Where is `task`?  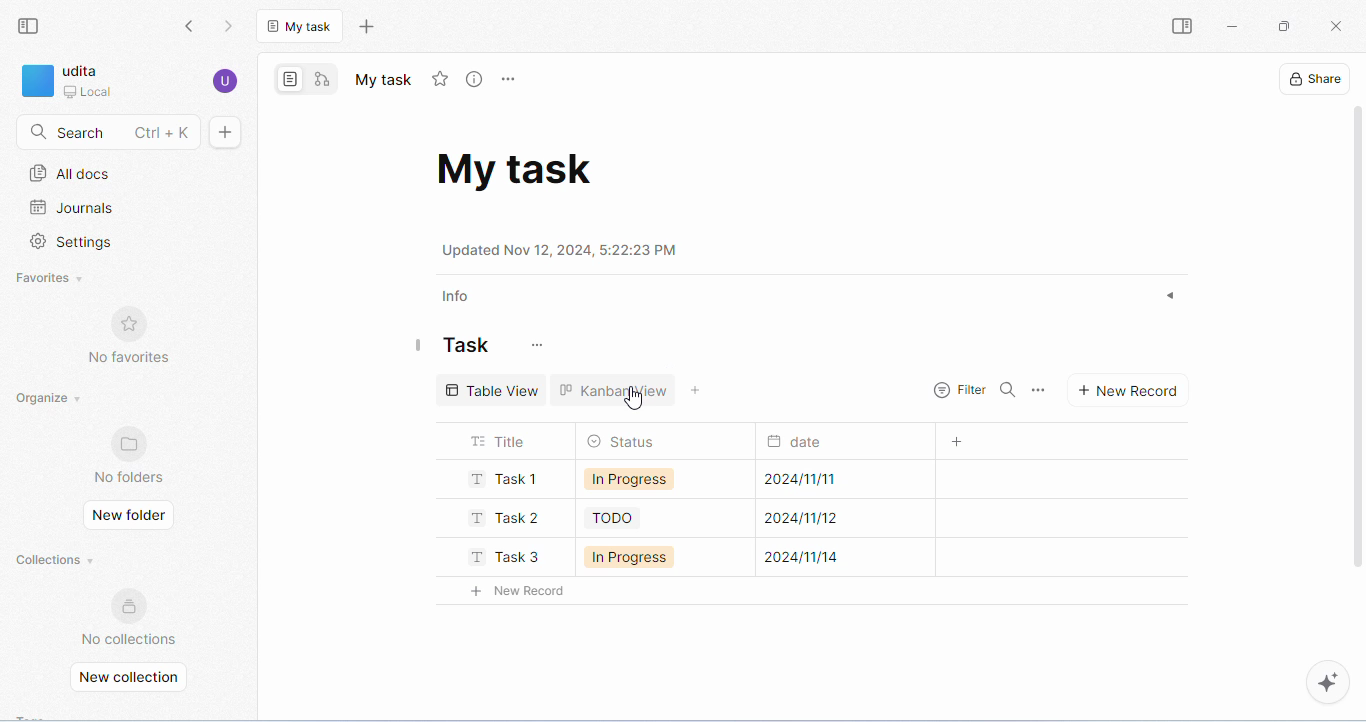 task is located at coordinates (470, 348).